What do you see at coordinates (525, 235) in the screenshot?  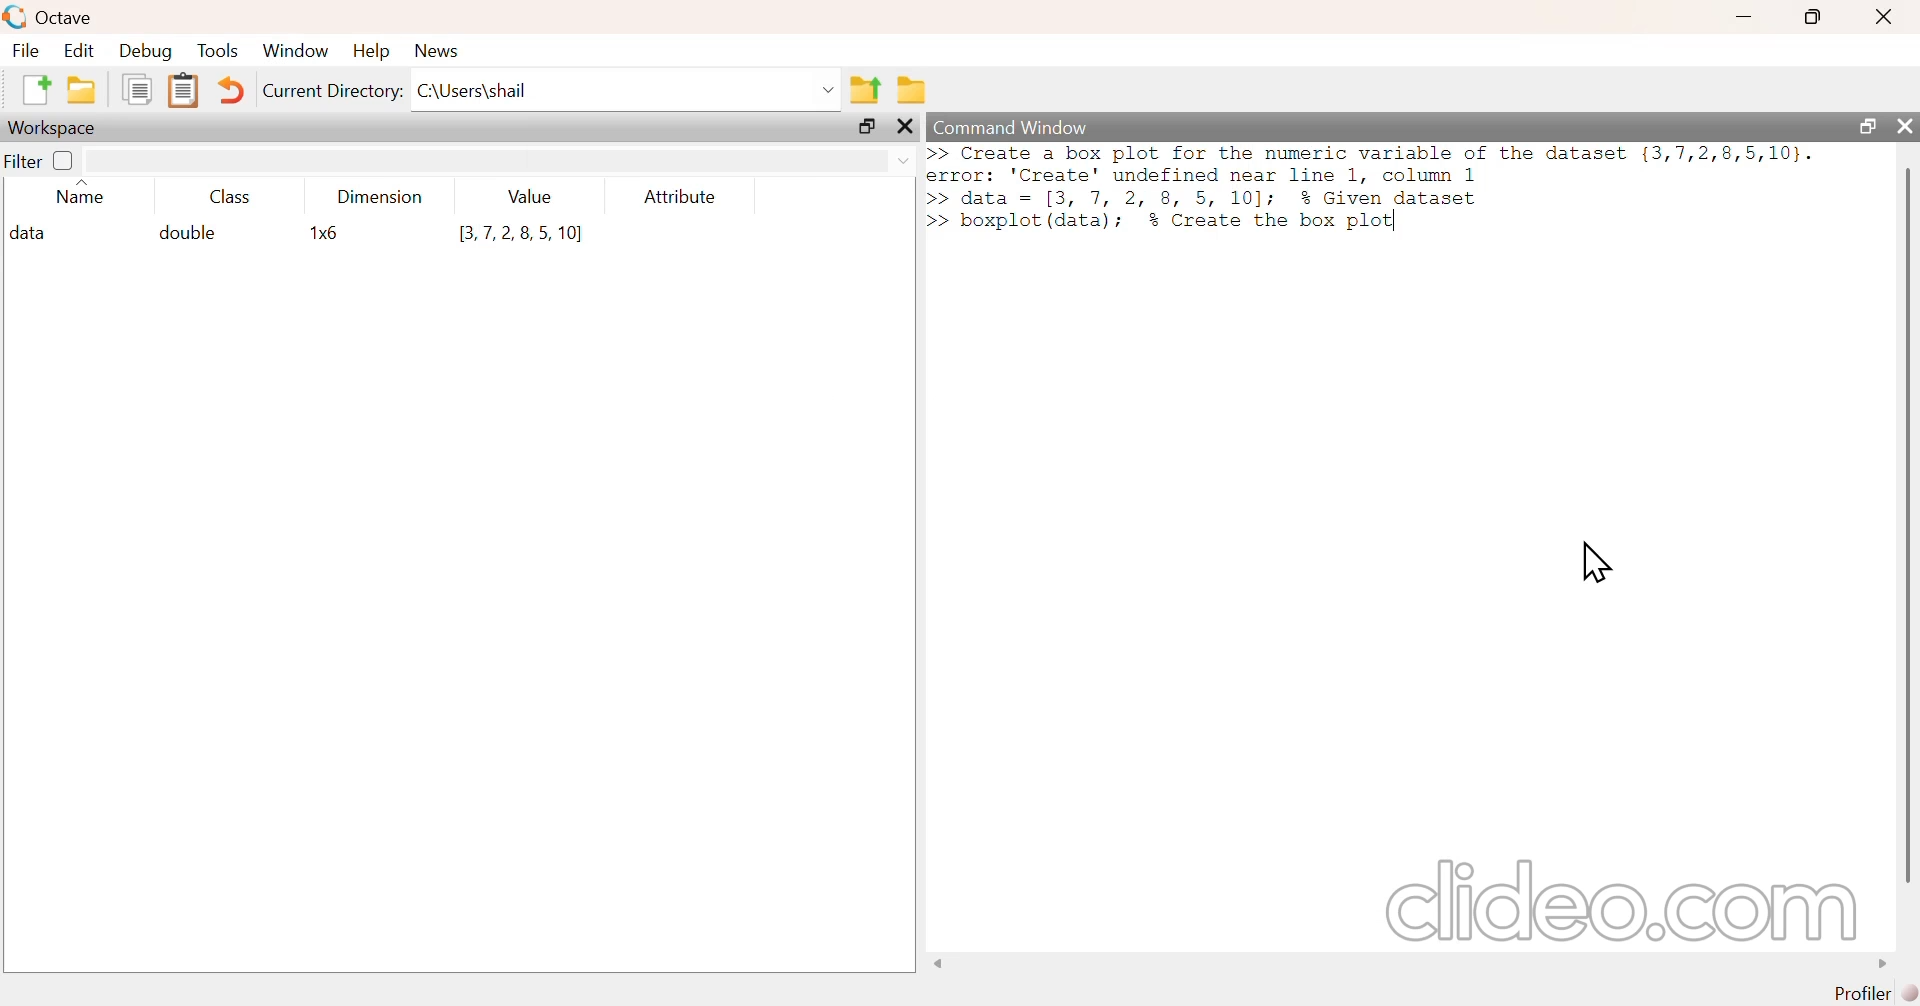 I see `3,7,2,8,510]` at bounding box center [525, 235].